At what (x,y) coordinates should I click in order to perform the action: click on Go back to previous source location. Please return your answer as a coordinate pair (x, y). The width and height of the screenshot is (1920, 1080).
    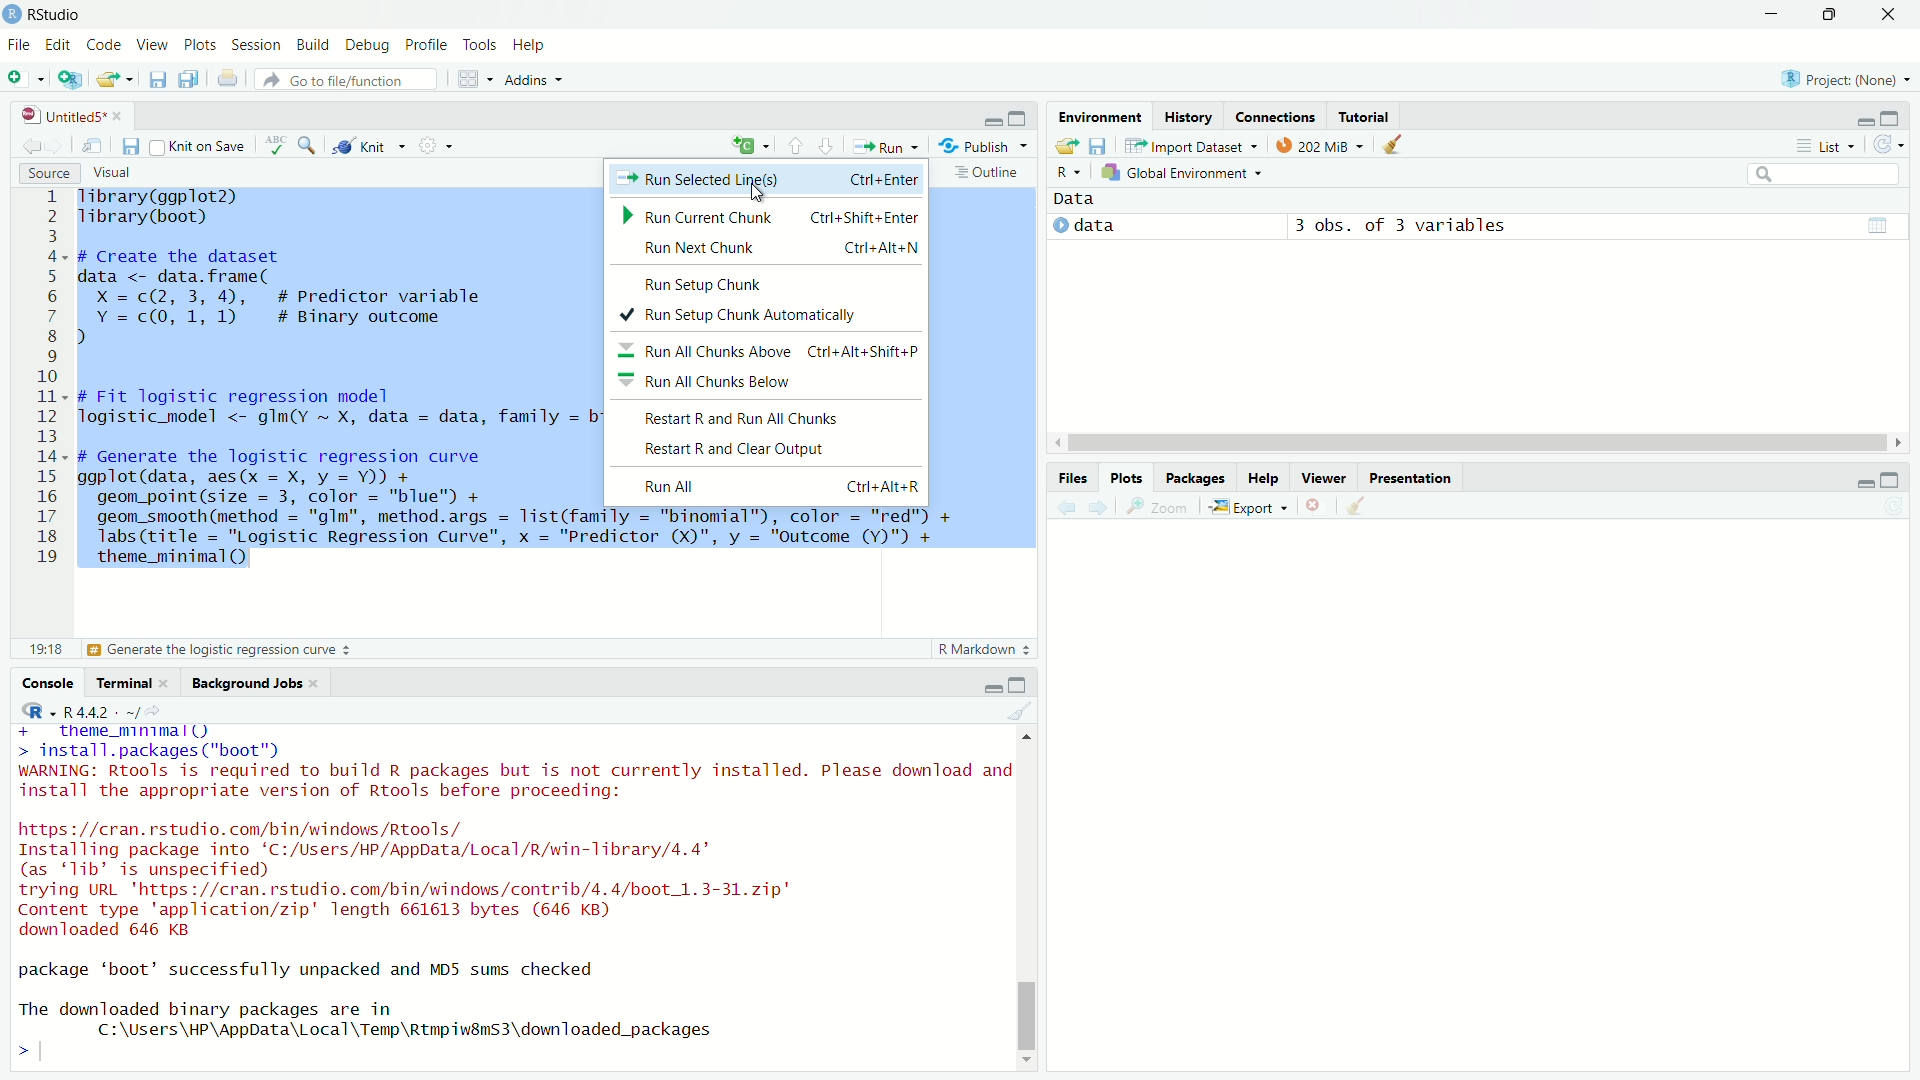
    Looking at the image, I should click on (31, 146).